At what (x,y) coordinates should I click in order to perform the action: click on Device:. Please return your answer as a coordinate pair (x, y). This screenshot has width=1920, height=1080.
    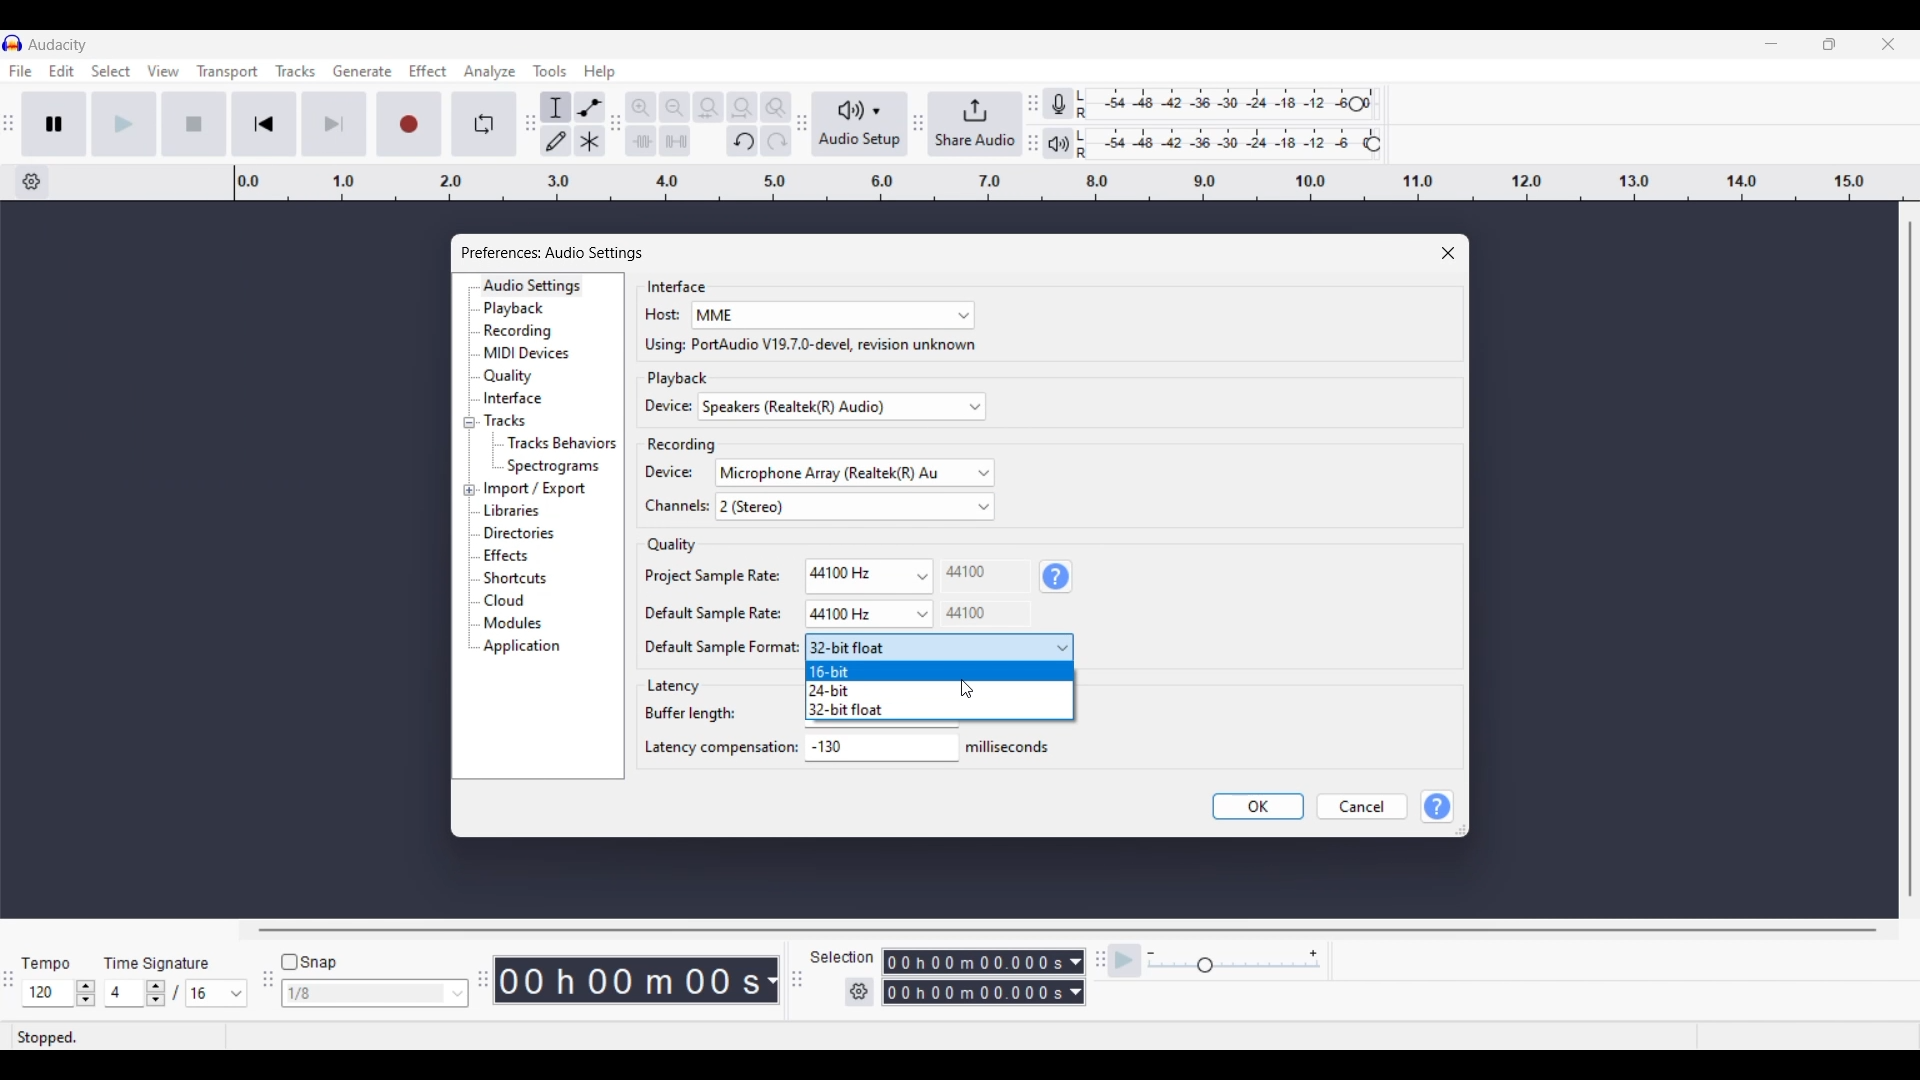
    Looking at the image, I should click on (663, 473).